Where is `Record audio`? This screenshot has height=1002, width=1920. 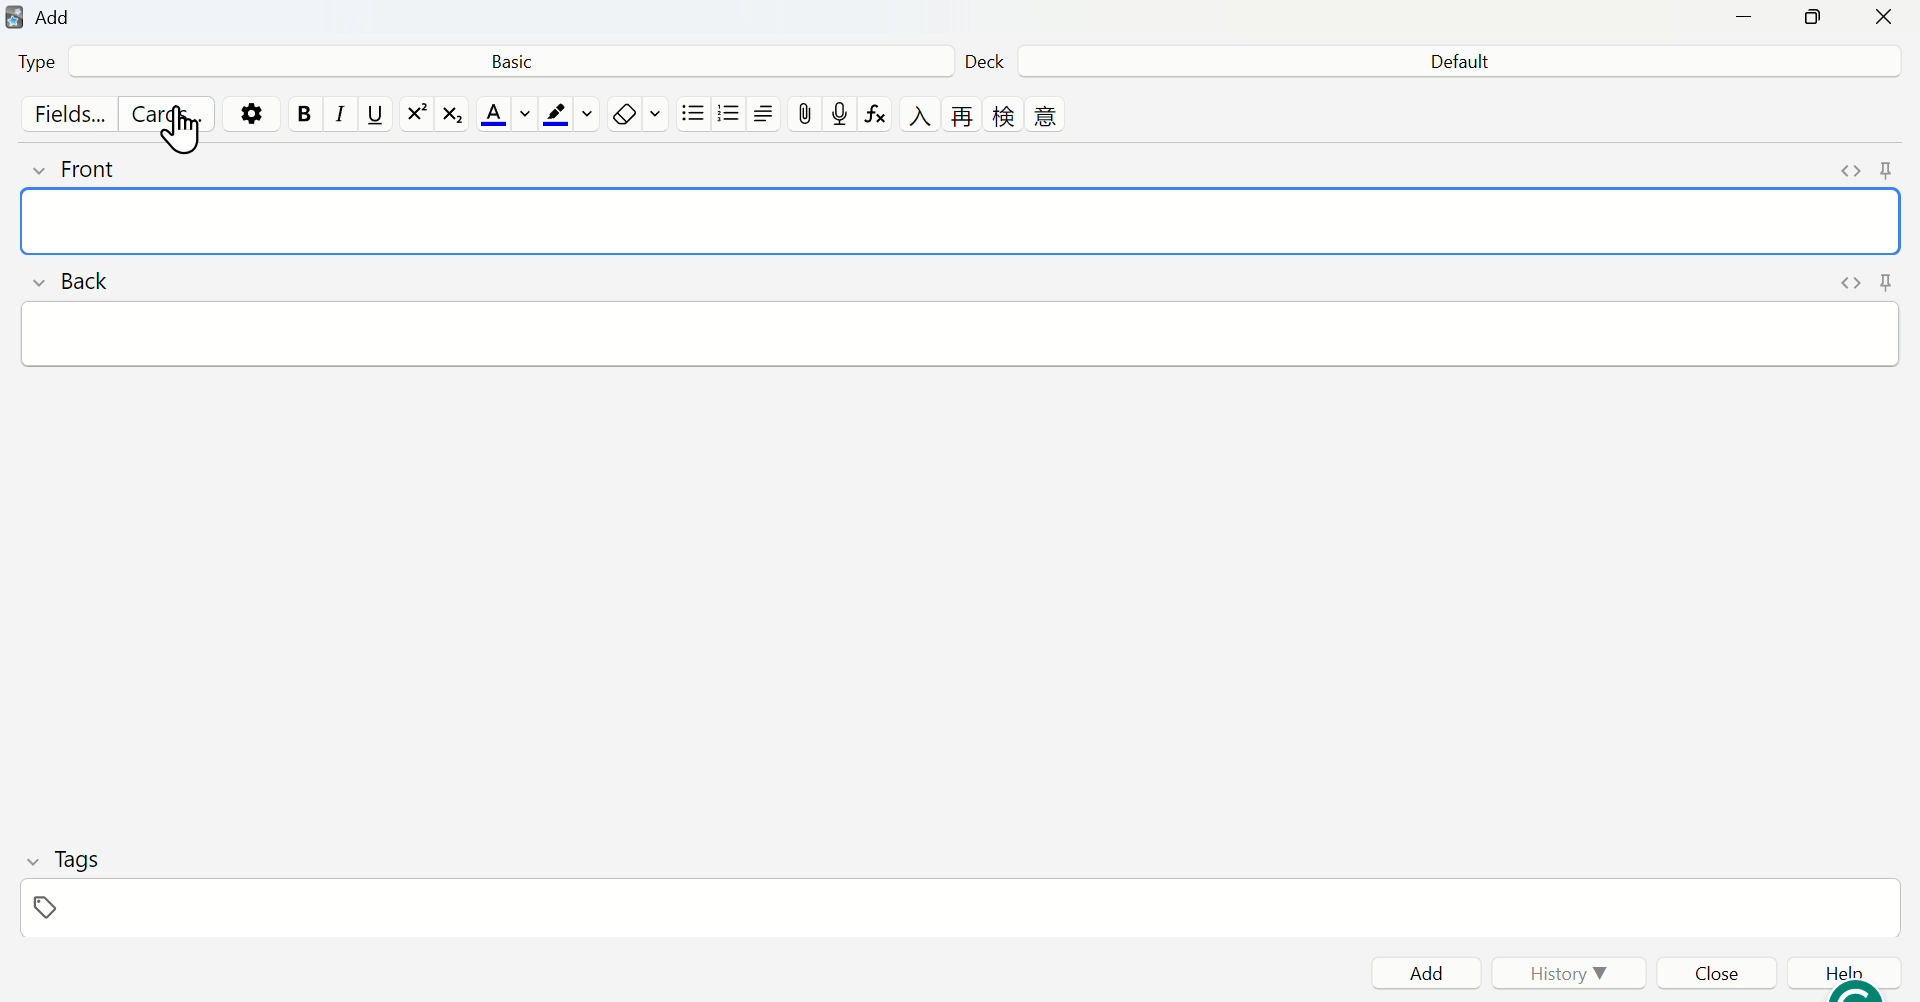
Record audio is located at coordinates (838, 115).